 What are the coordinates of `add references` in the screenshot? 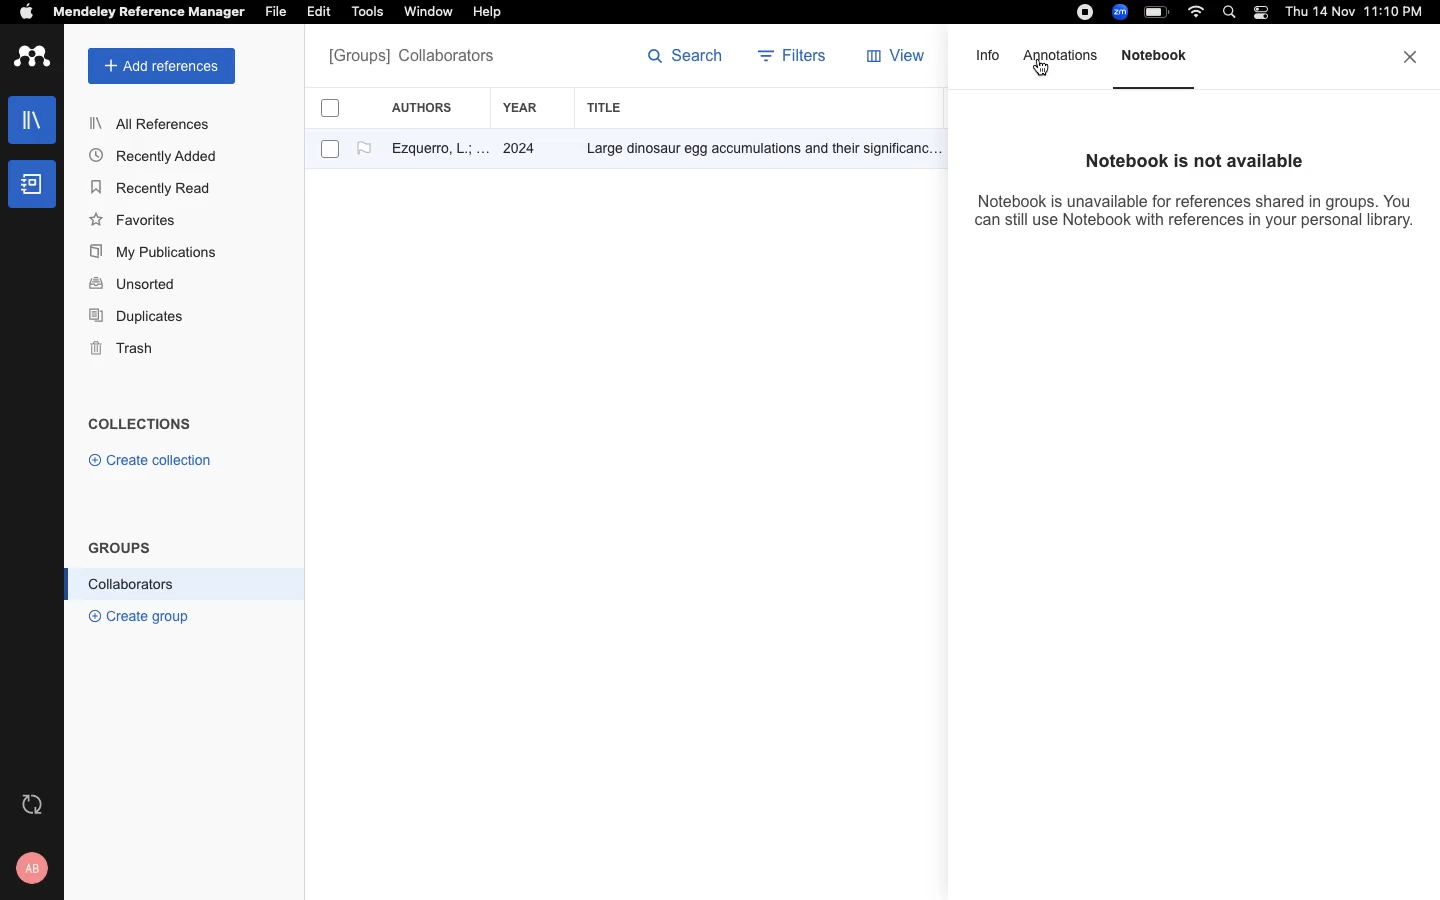 It's located at (162, 66).